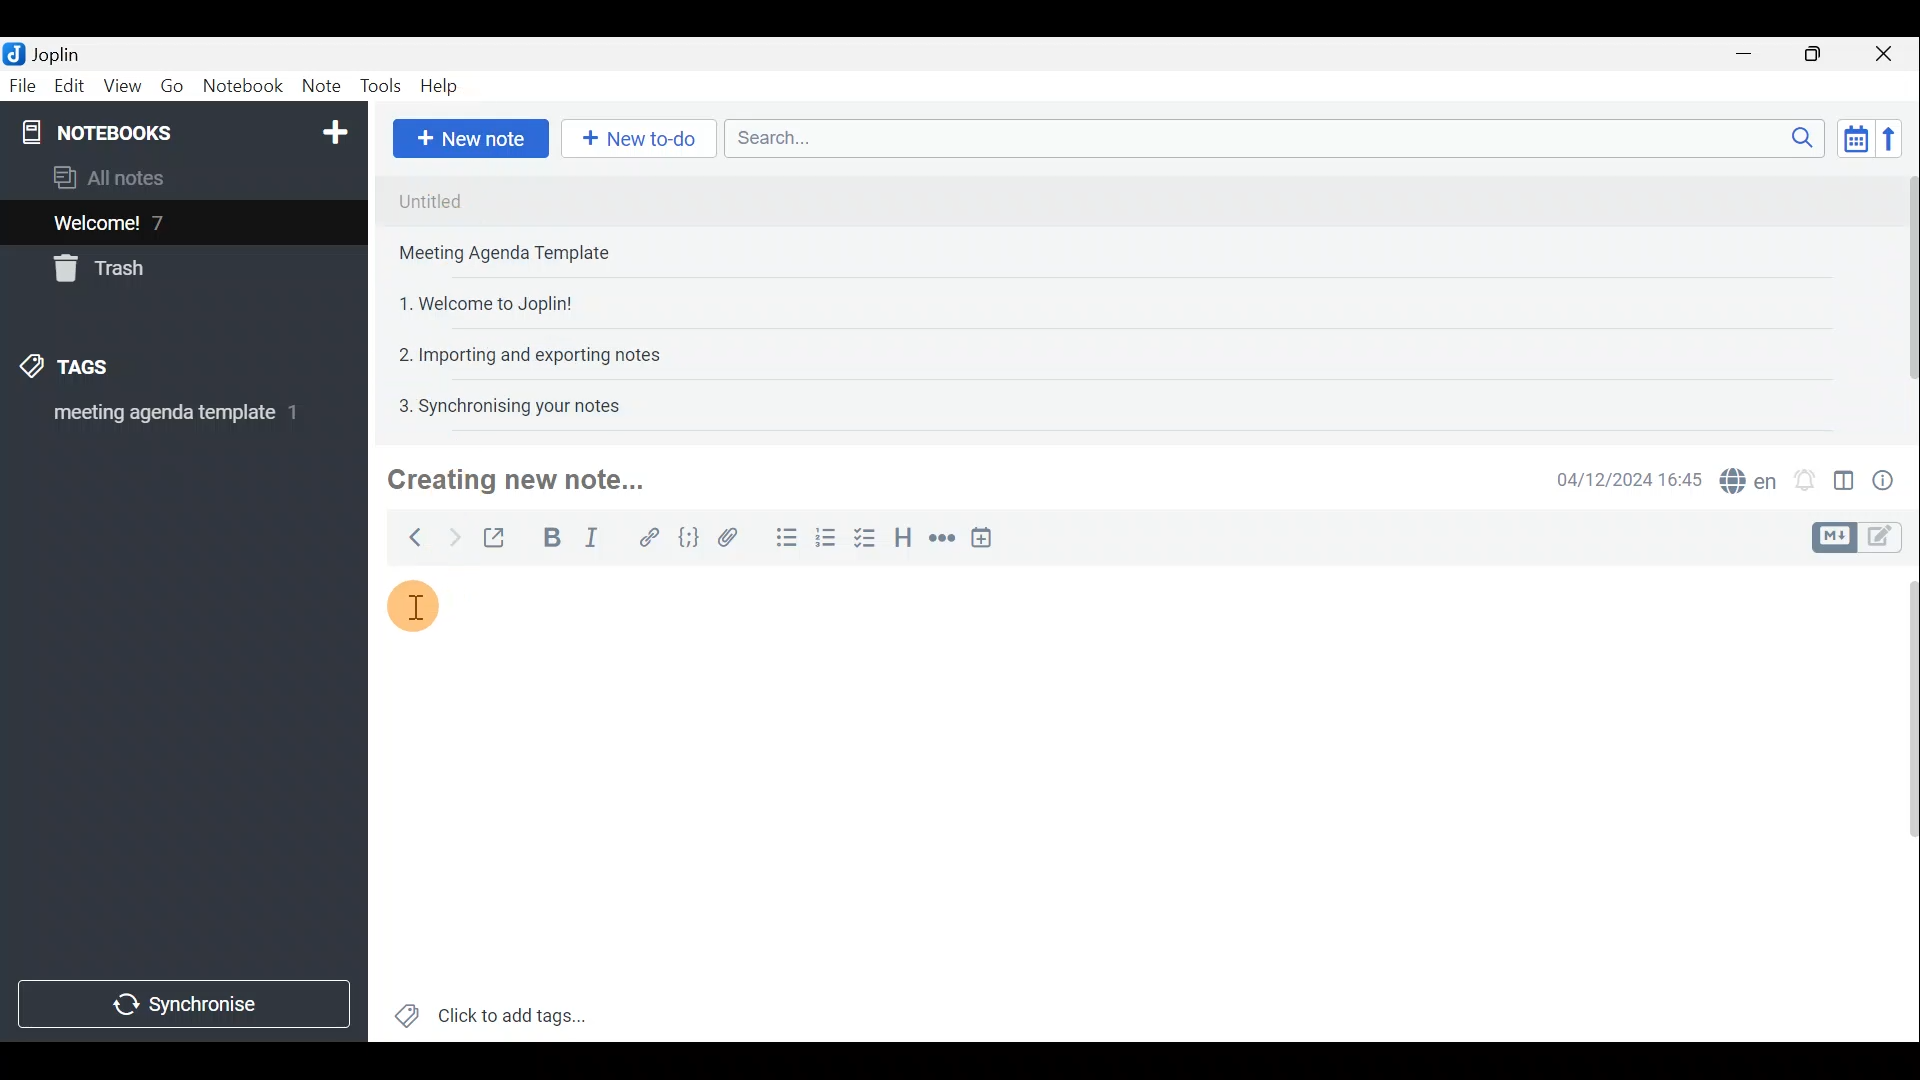 This screenshot has width=1920, height=1080. I want to click on Note 2, so click(524, 255).